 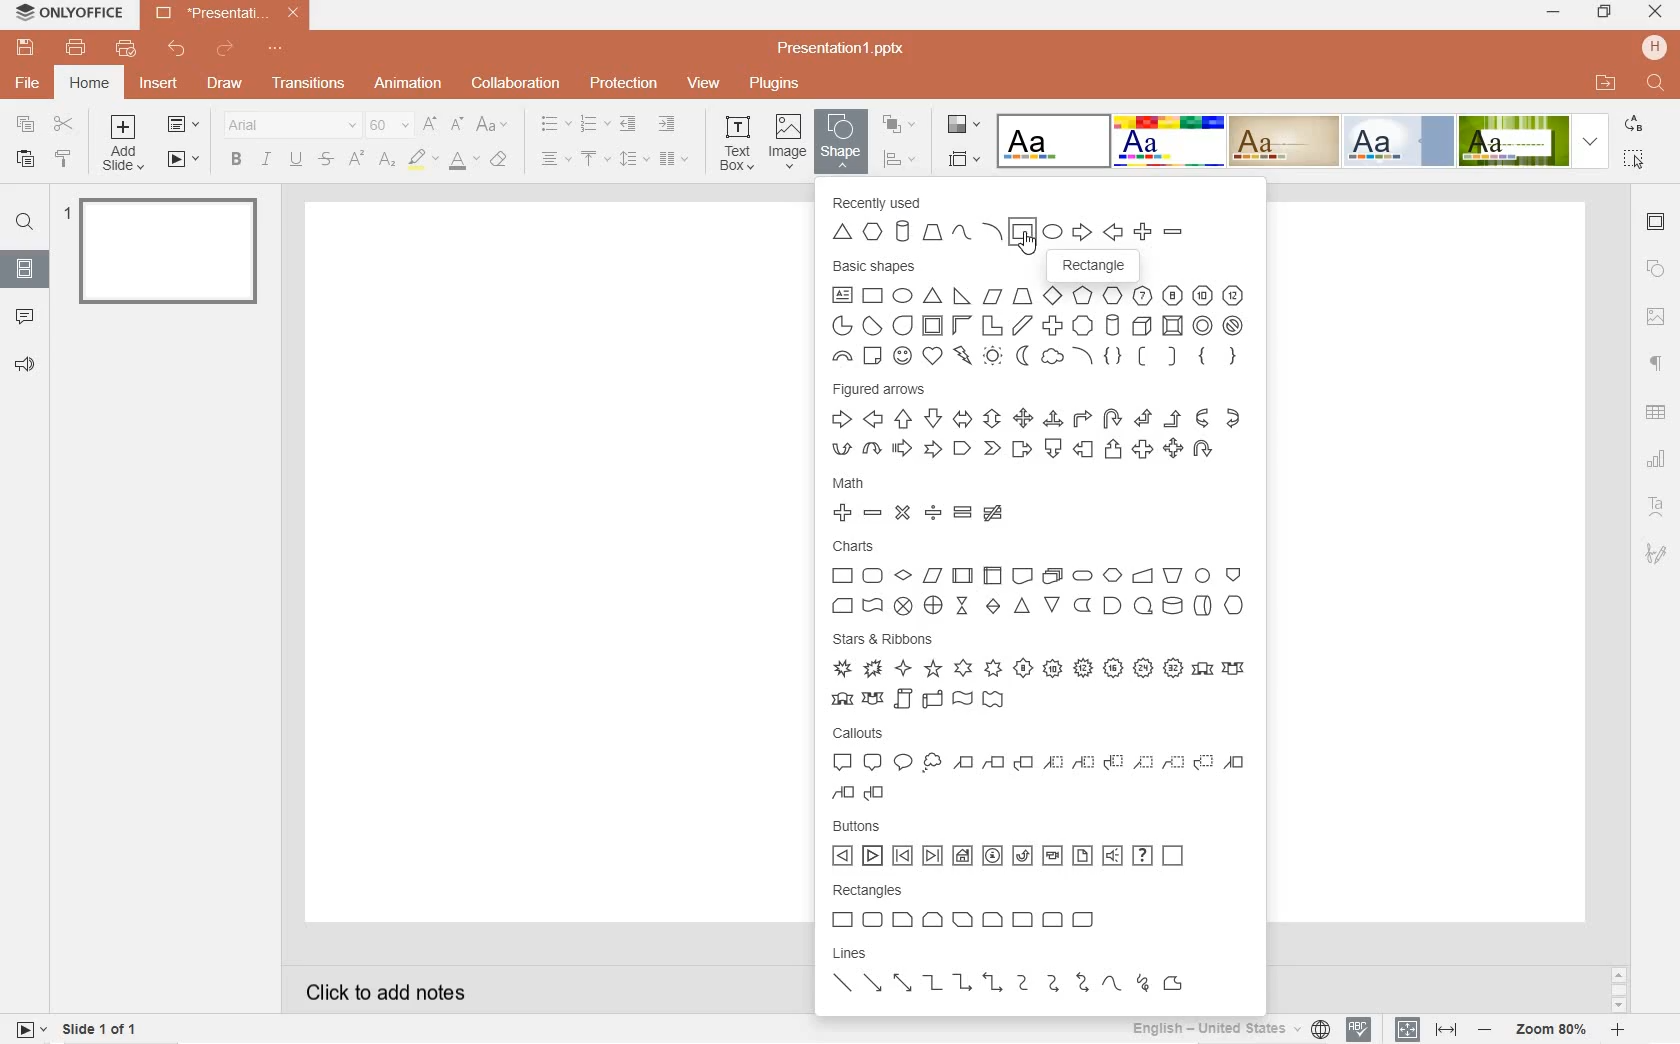 What do you see at coordinates (674, 158) in the screenshot?
I see `insert columns` at bounding box center [674, 158].